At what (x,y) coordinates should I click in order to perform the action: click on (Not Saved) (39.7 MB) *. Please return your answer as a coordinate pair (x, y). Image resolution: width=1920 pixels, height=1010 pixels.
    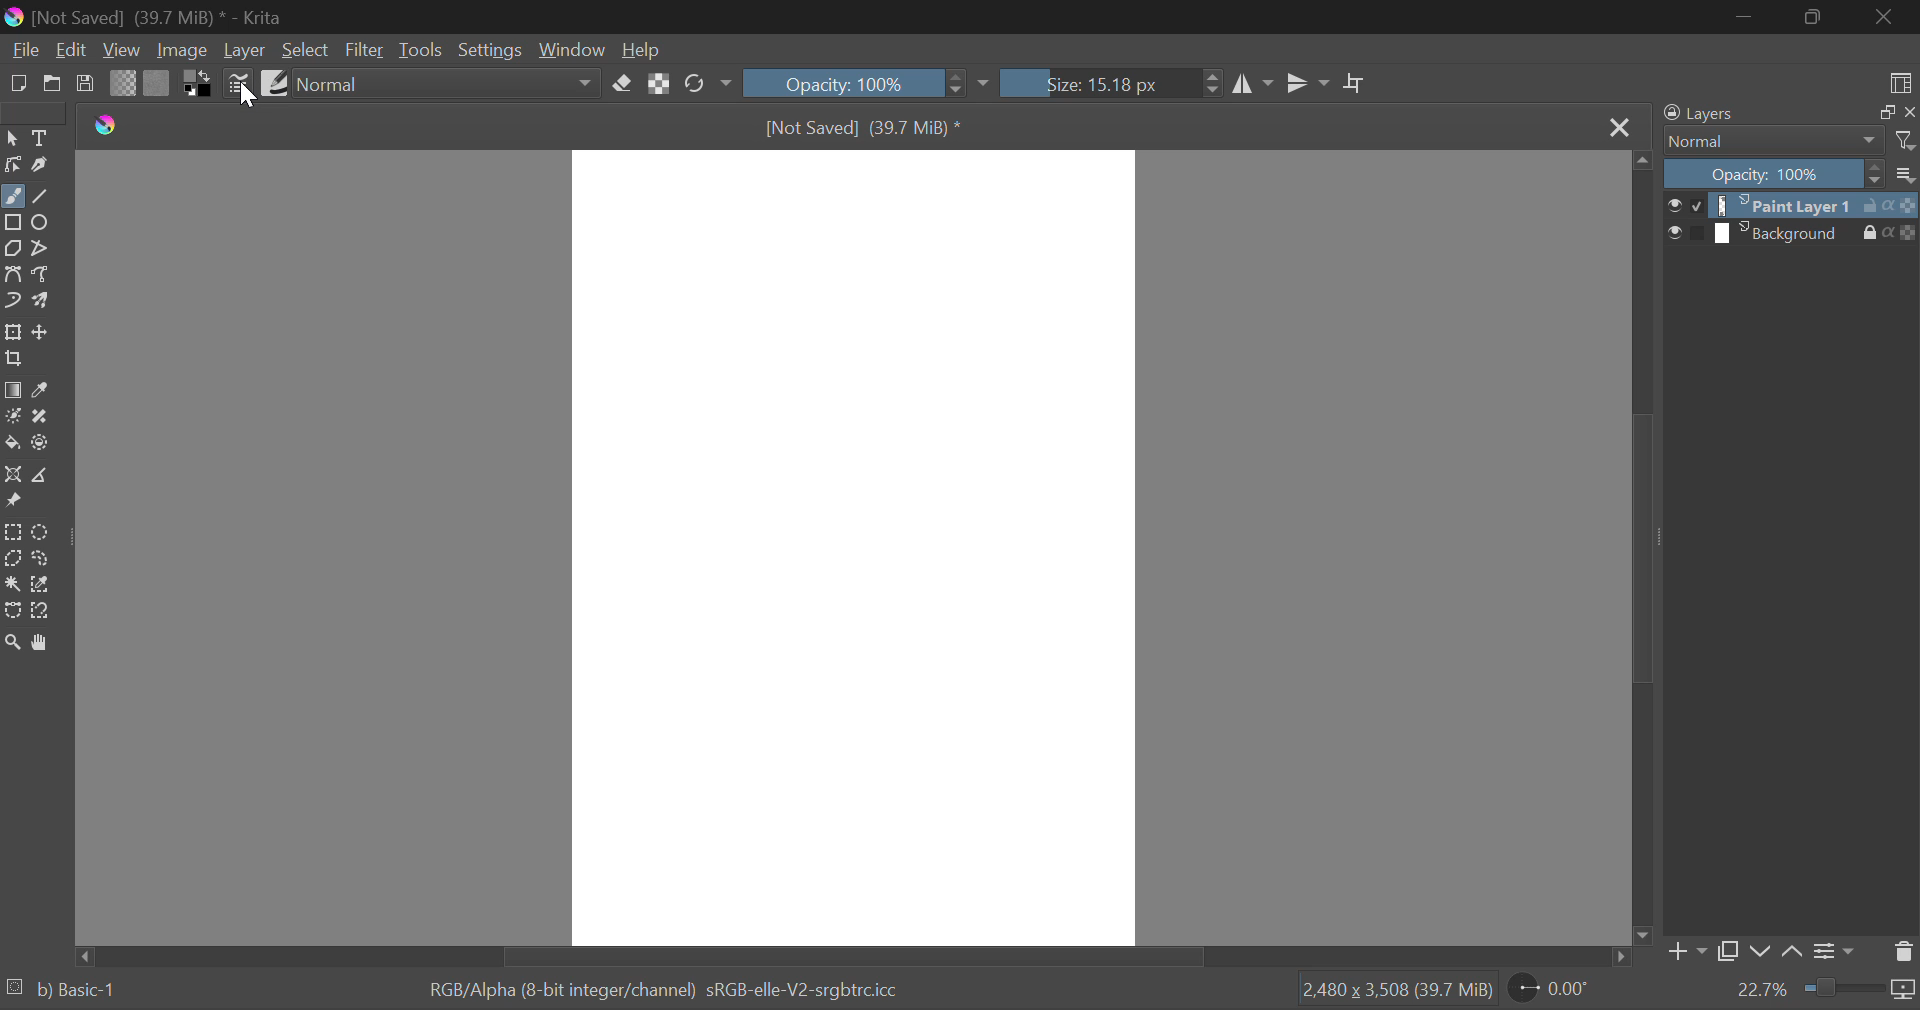
    Looking at the image, I should click on (858, 125).